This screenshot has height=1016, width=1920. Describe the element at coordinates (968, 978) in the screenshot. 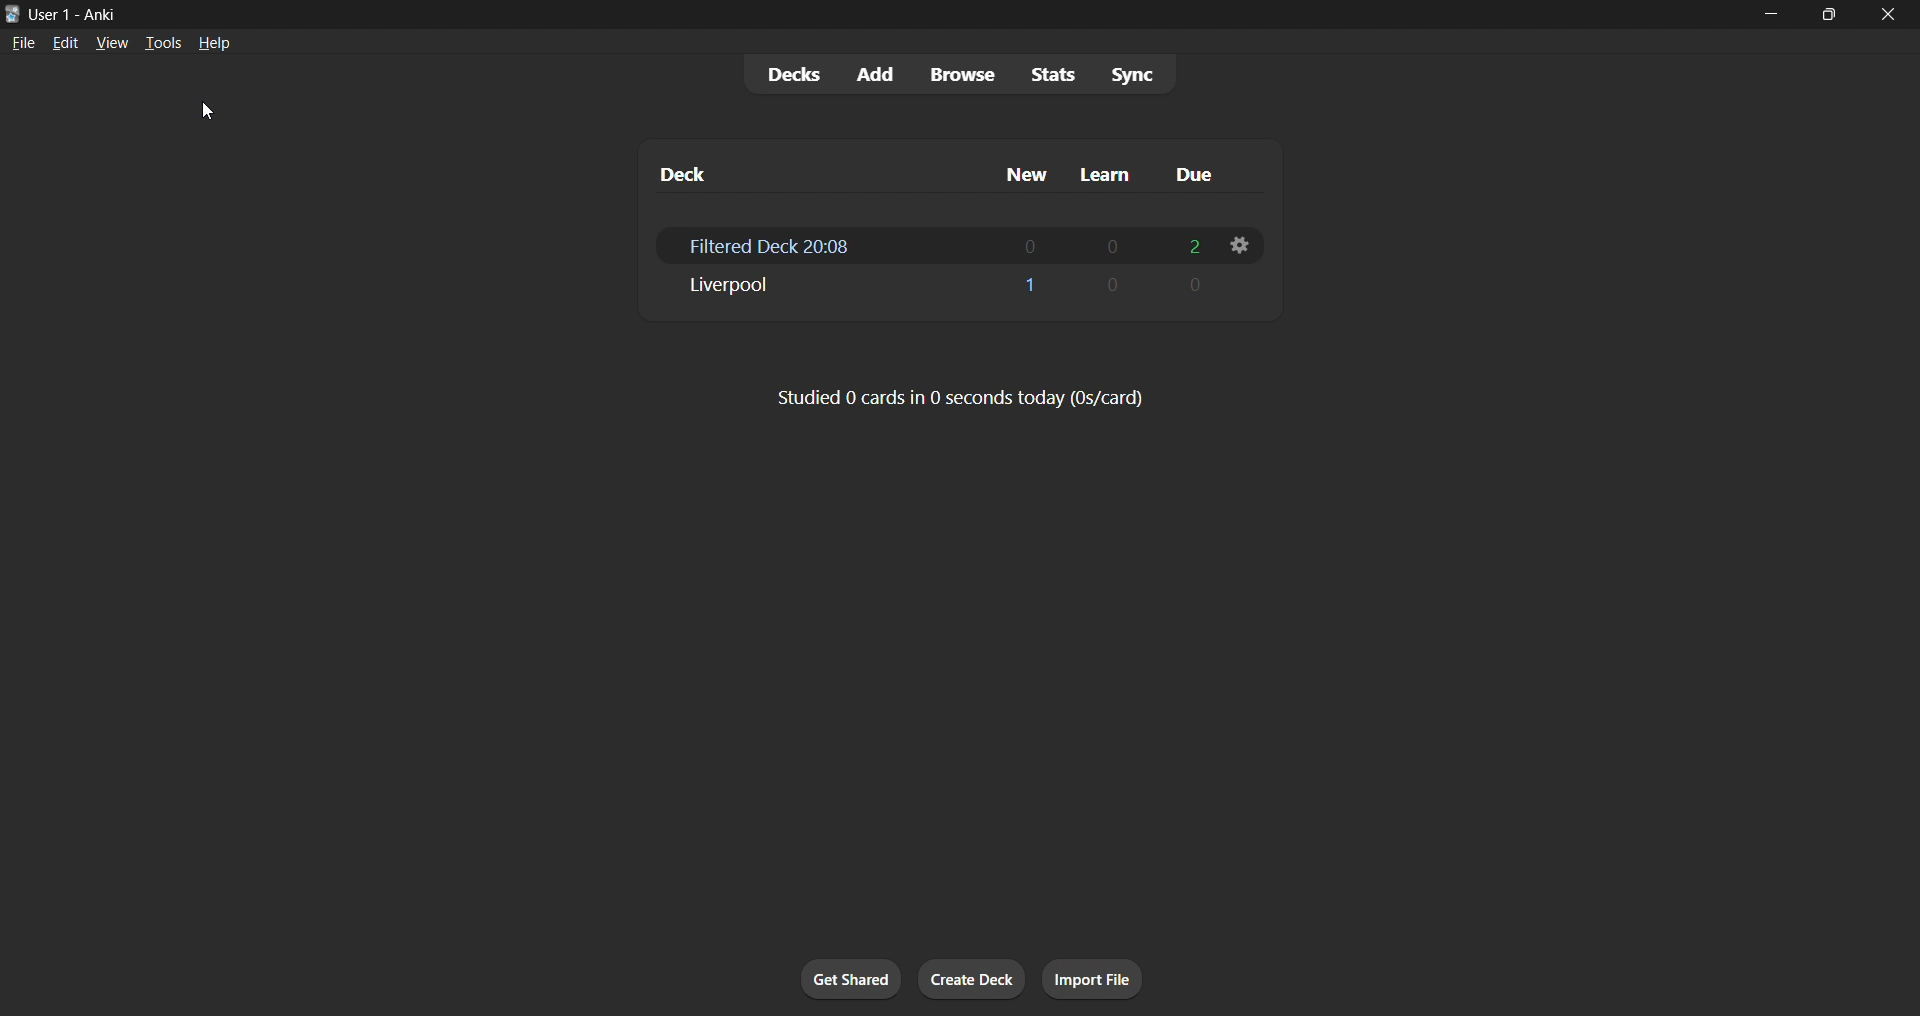

I see `create deck` at that location.